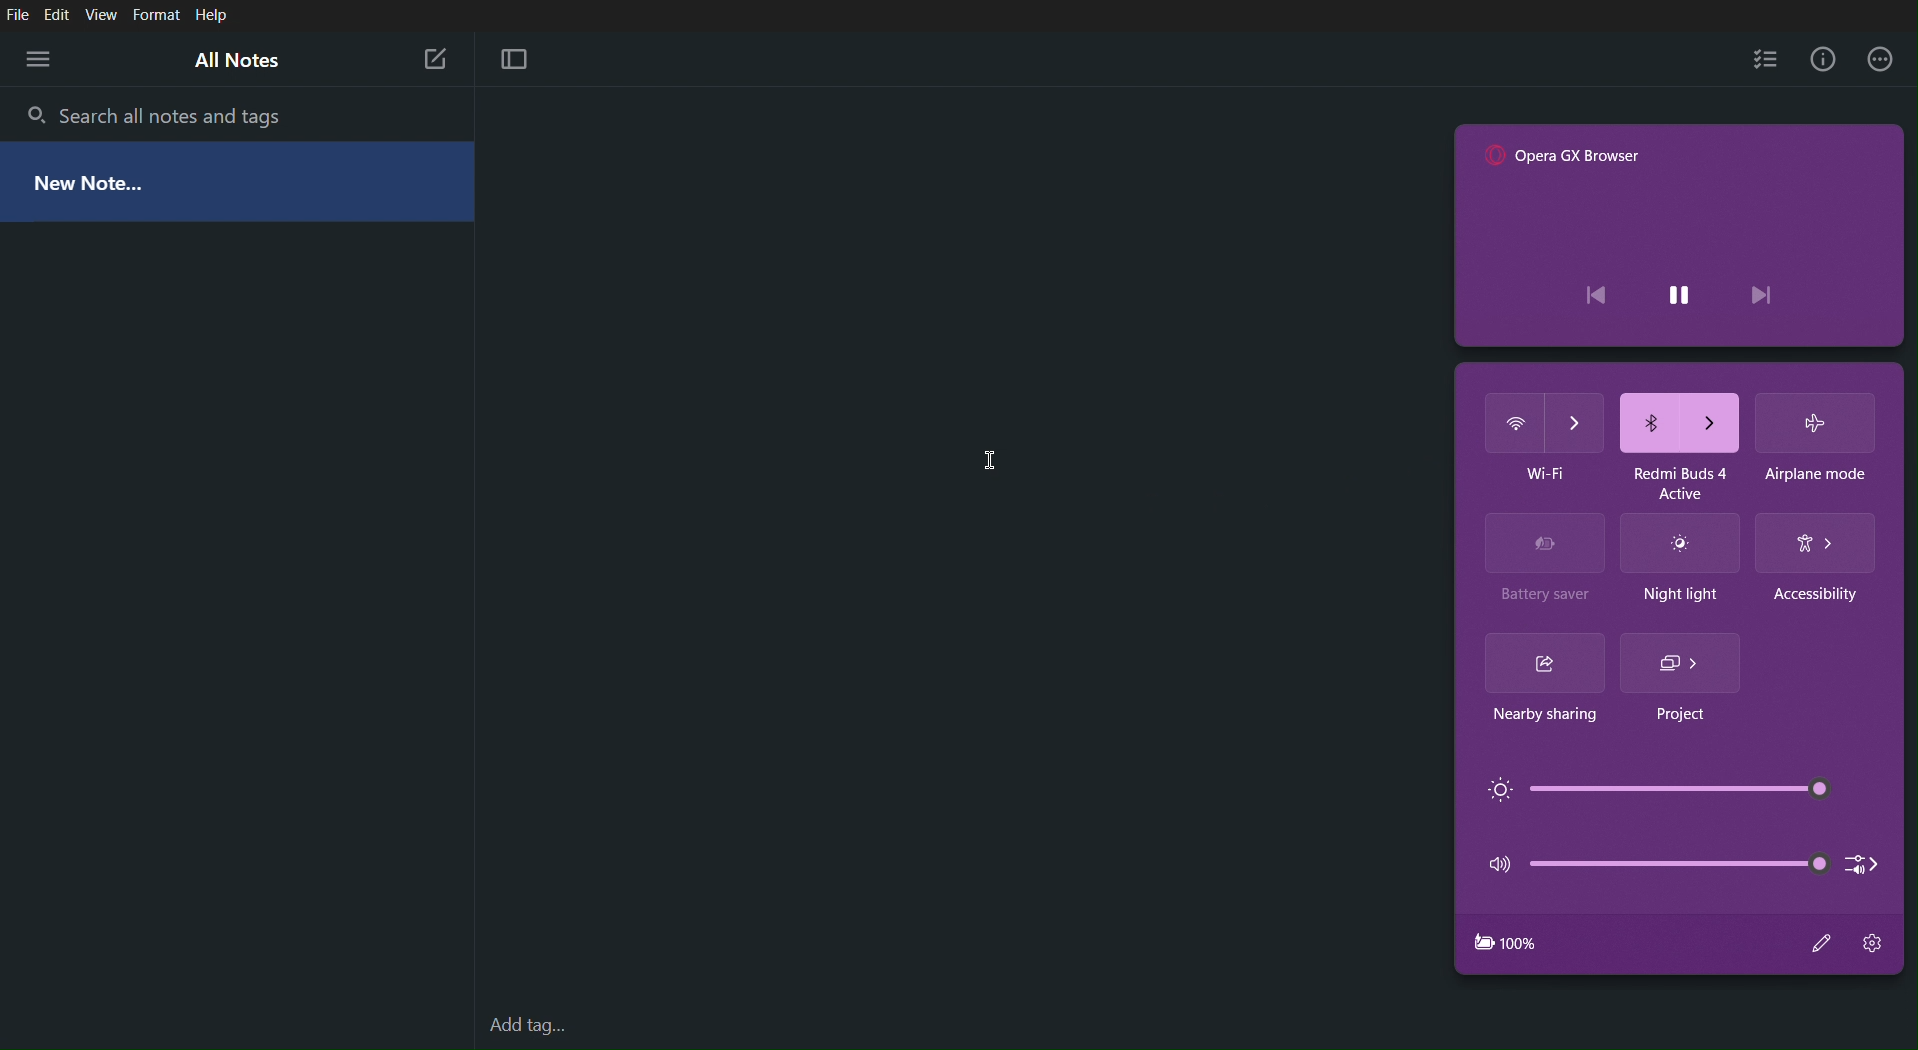 The width and height of the screenshot is (1918, 1050). What do you see at coordinates (1543, 599) in the screenshot?
I see `Battery saver` at bounding box center [1543, 599].